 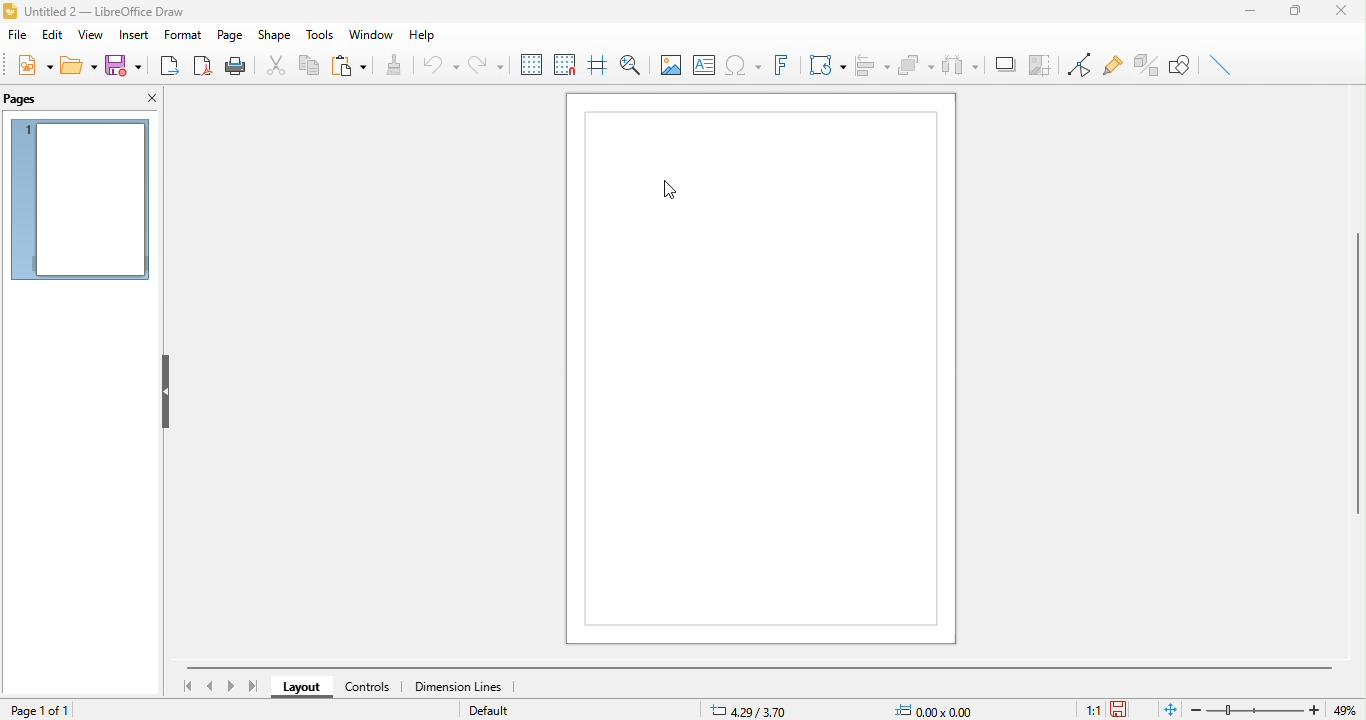 What do you see at coordinates (77, 67) in the screenshot?
I see `open` at bounding box center [77, 67].